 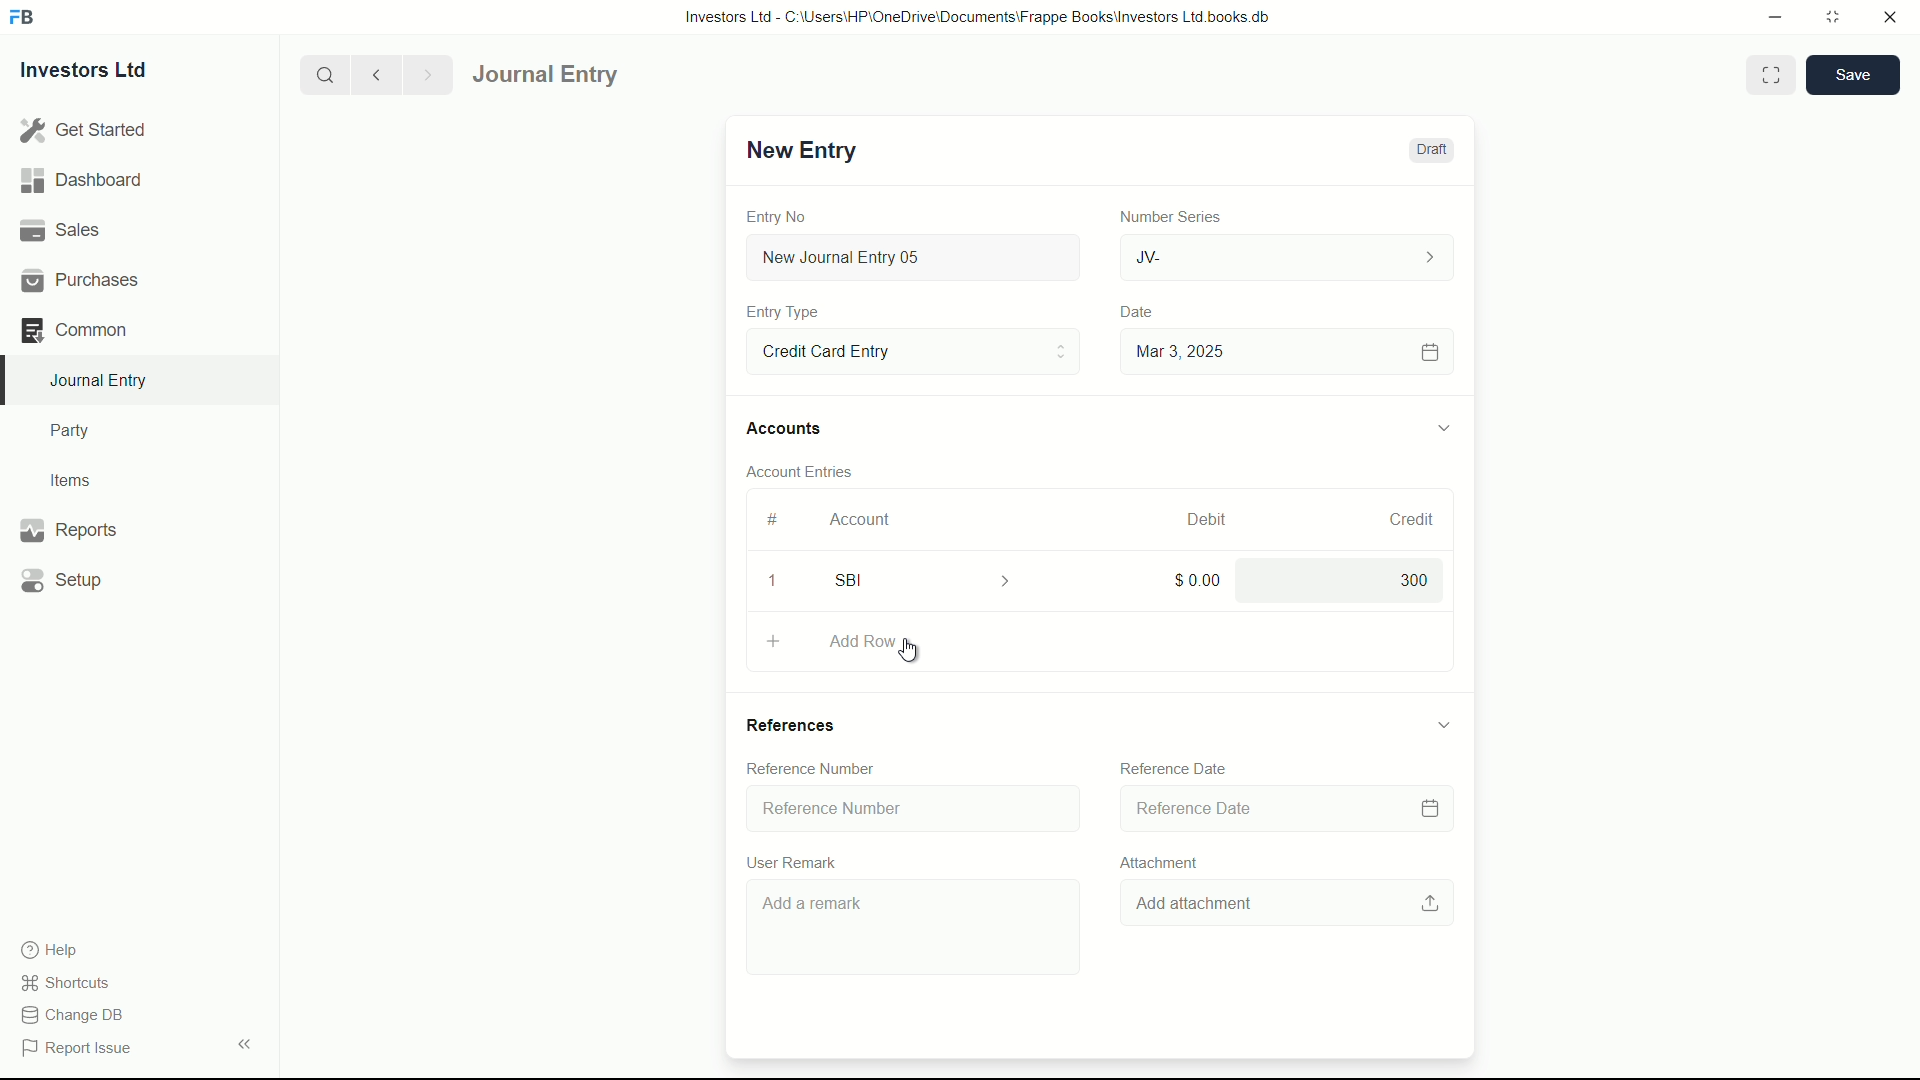 I want to click on FrappeBooks logo, so click(x=22, y=18).